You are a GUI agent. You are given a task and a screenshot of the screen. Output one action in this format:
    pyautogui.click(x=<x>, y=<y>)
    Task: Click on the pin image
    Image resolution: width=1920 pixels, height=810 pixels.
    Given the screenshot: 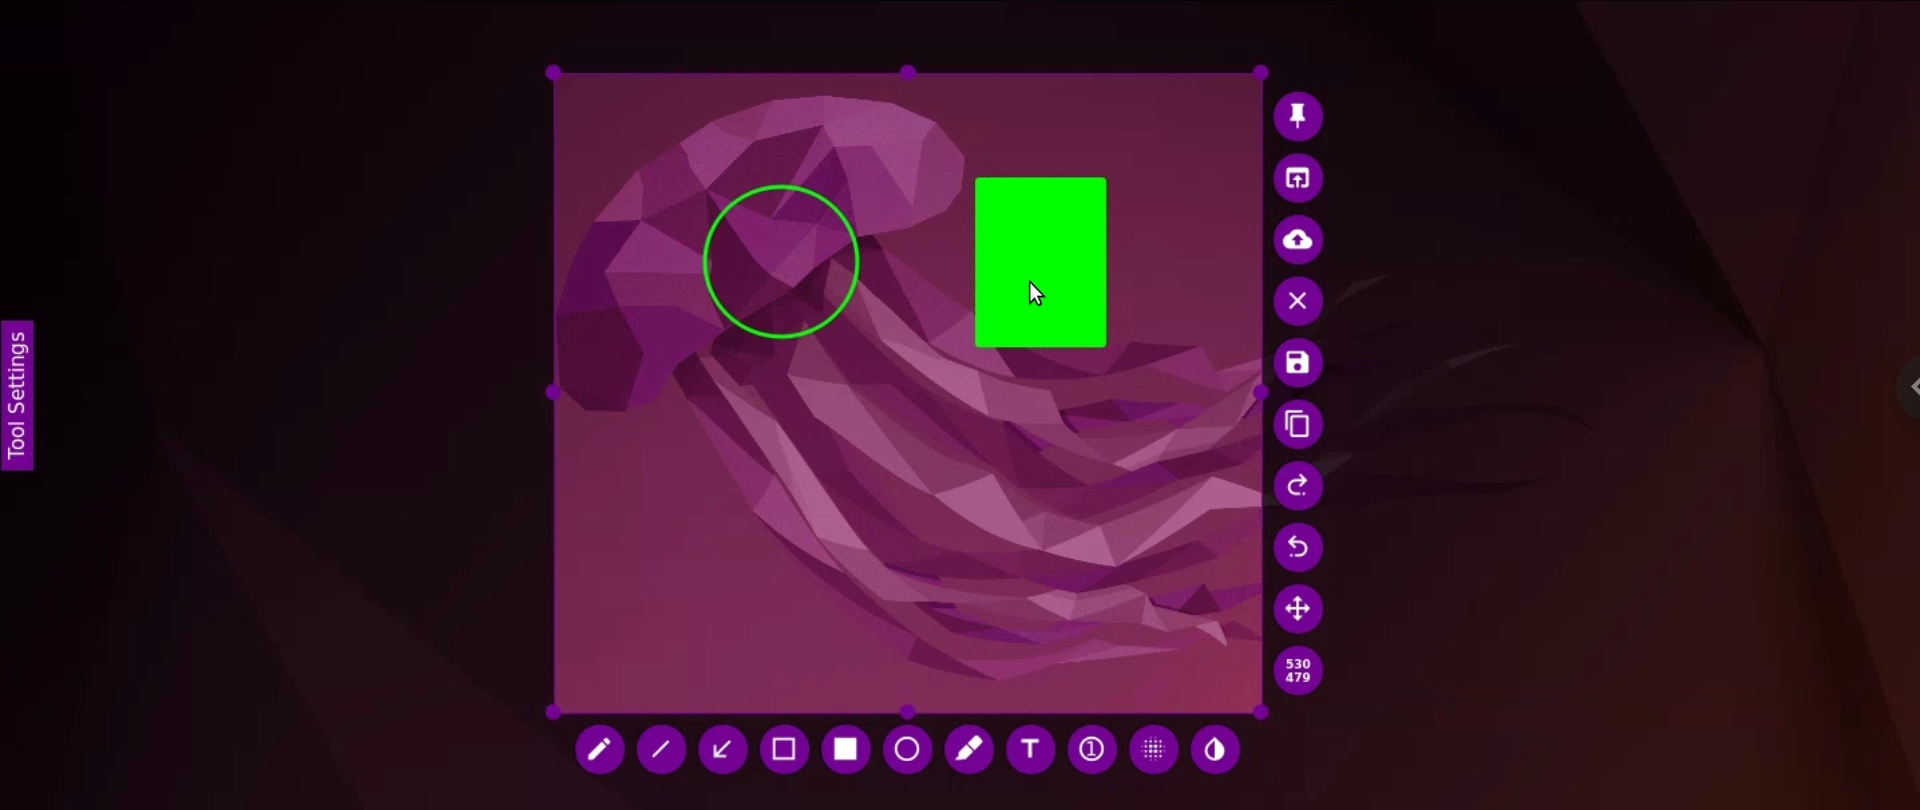 What is the action you would take?
    pyautogui.click(x=1294, y=113)
    